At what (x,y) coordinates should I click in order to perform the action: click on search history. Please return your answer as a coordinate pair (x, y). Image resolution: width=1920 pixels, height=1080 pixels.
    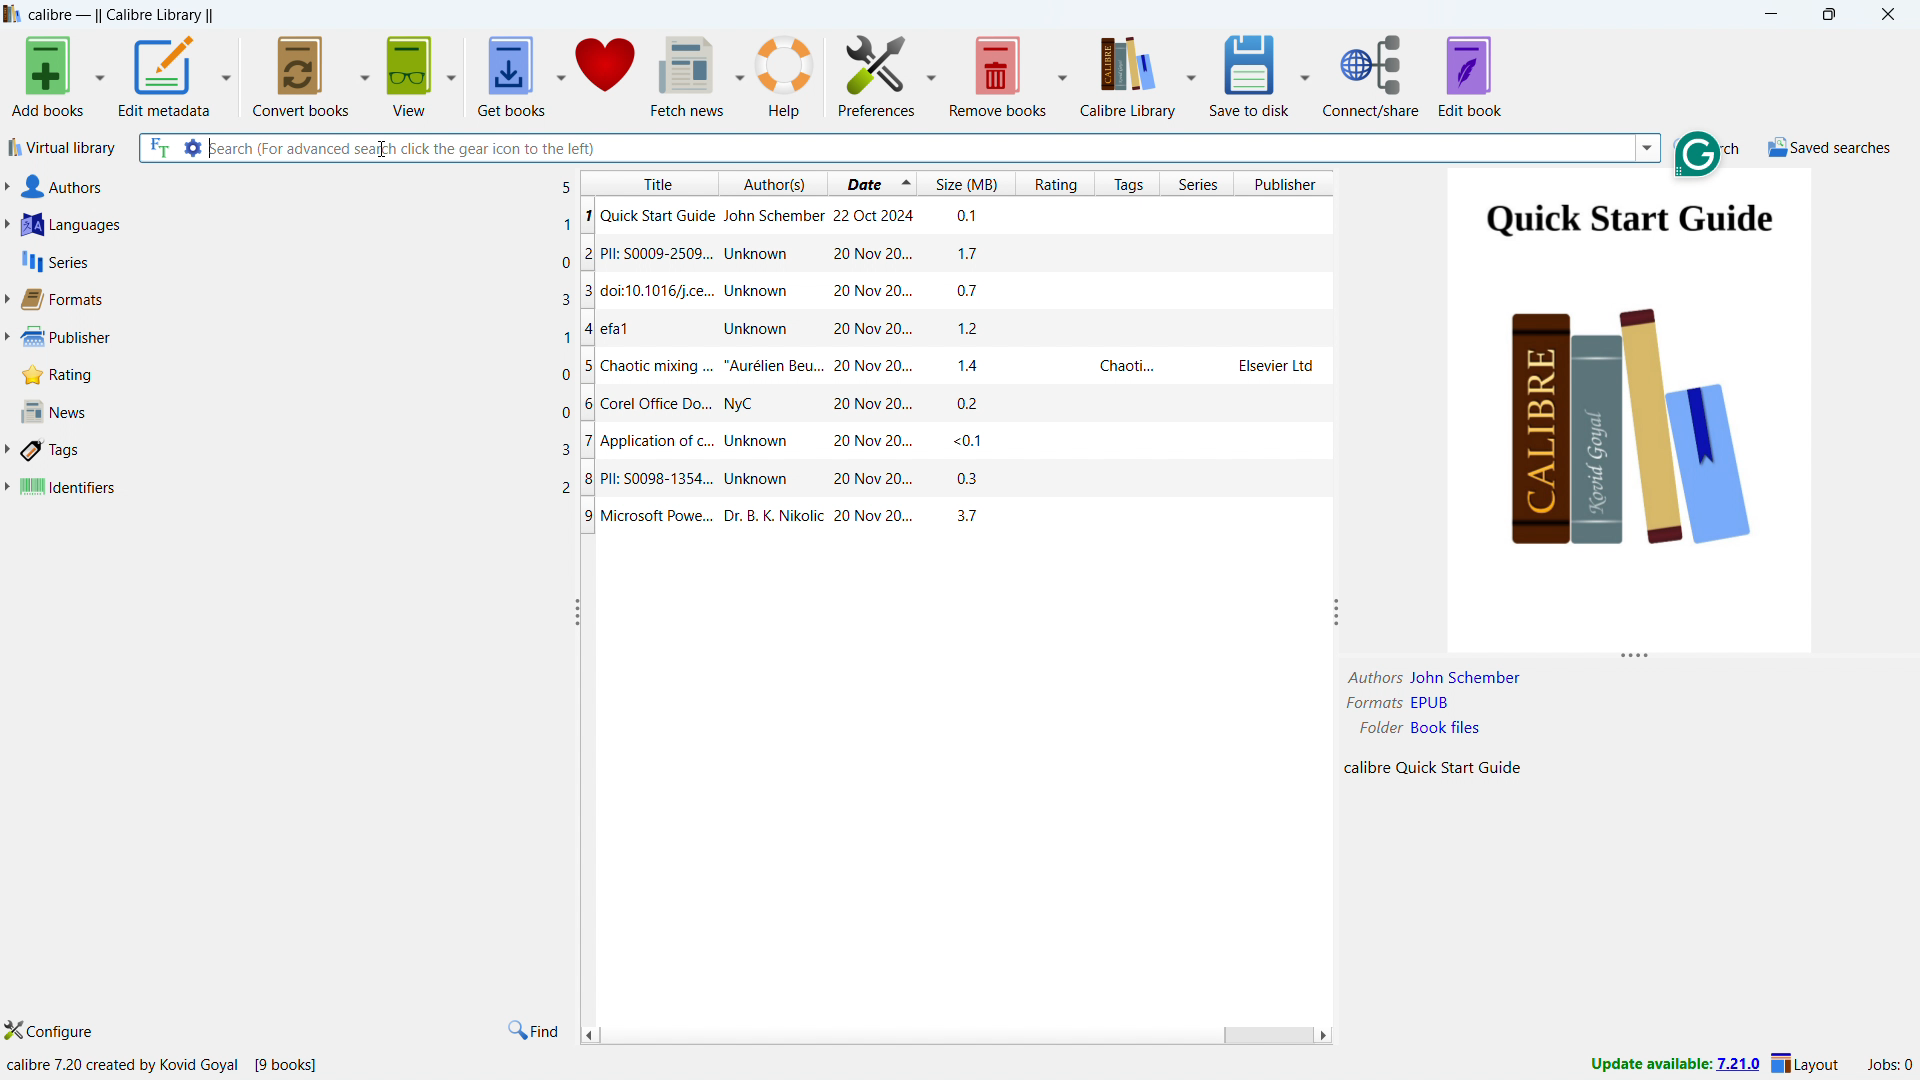
    Looking at the image, I should click on (1647, 147).